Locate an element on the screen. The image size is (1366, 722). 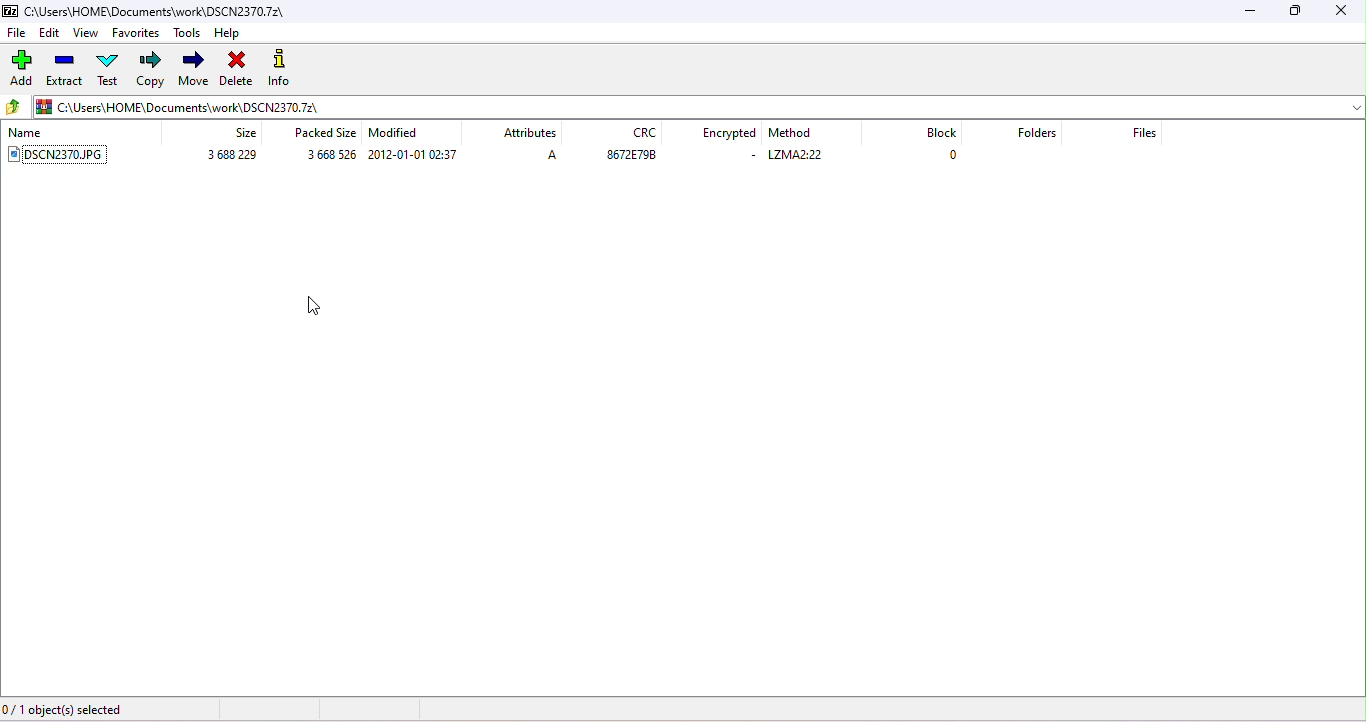
drop down is located at coordinates (1355, 107).